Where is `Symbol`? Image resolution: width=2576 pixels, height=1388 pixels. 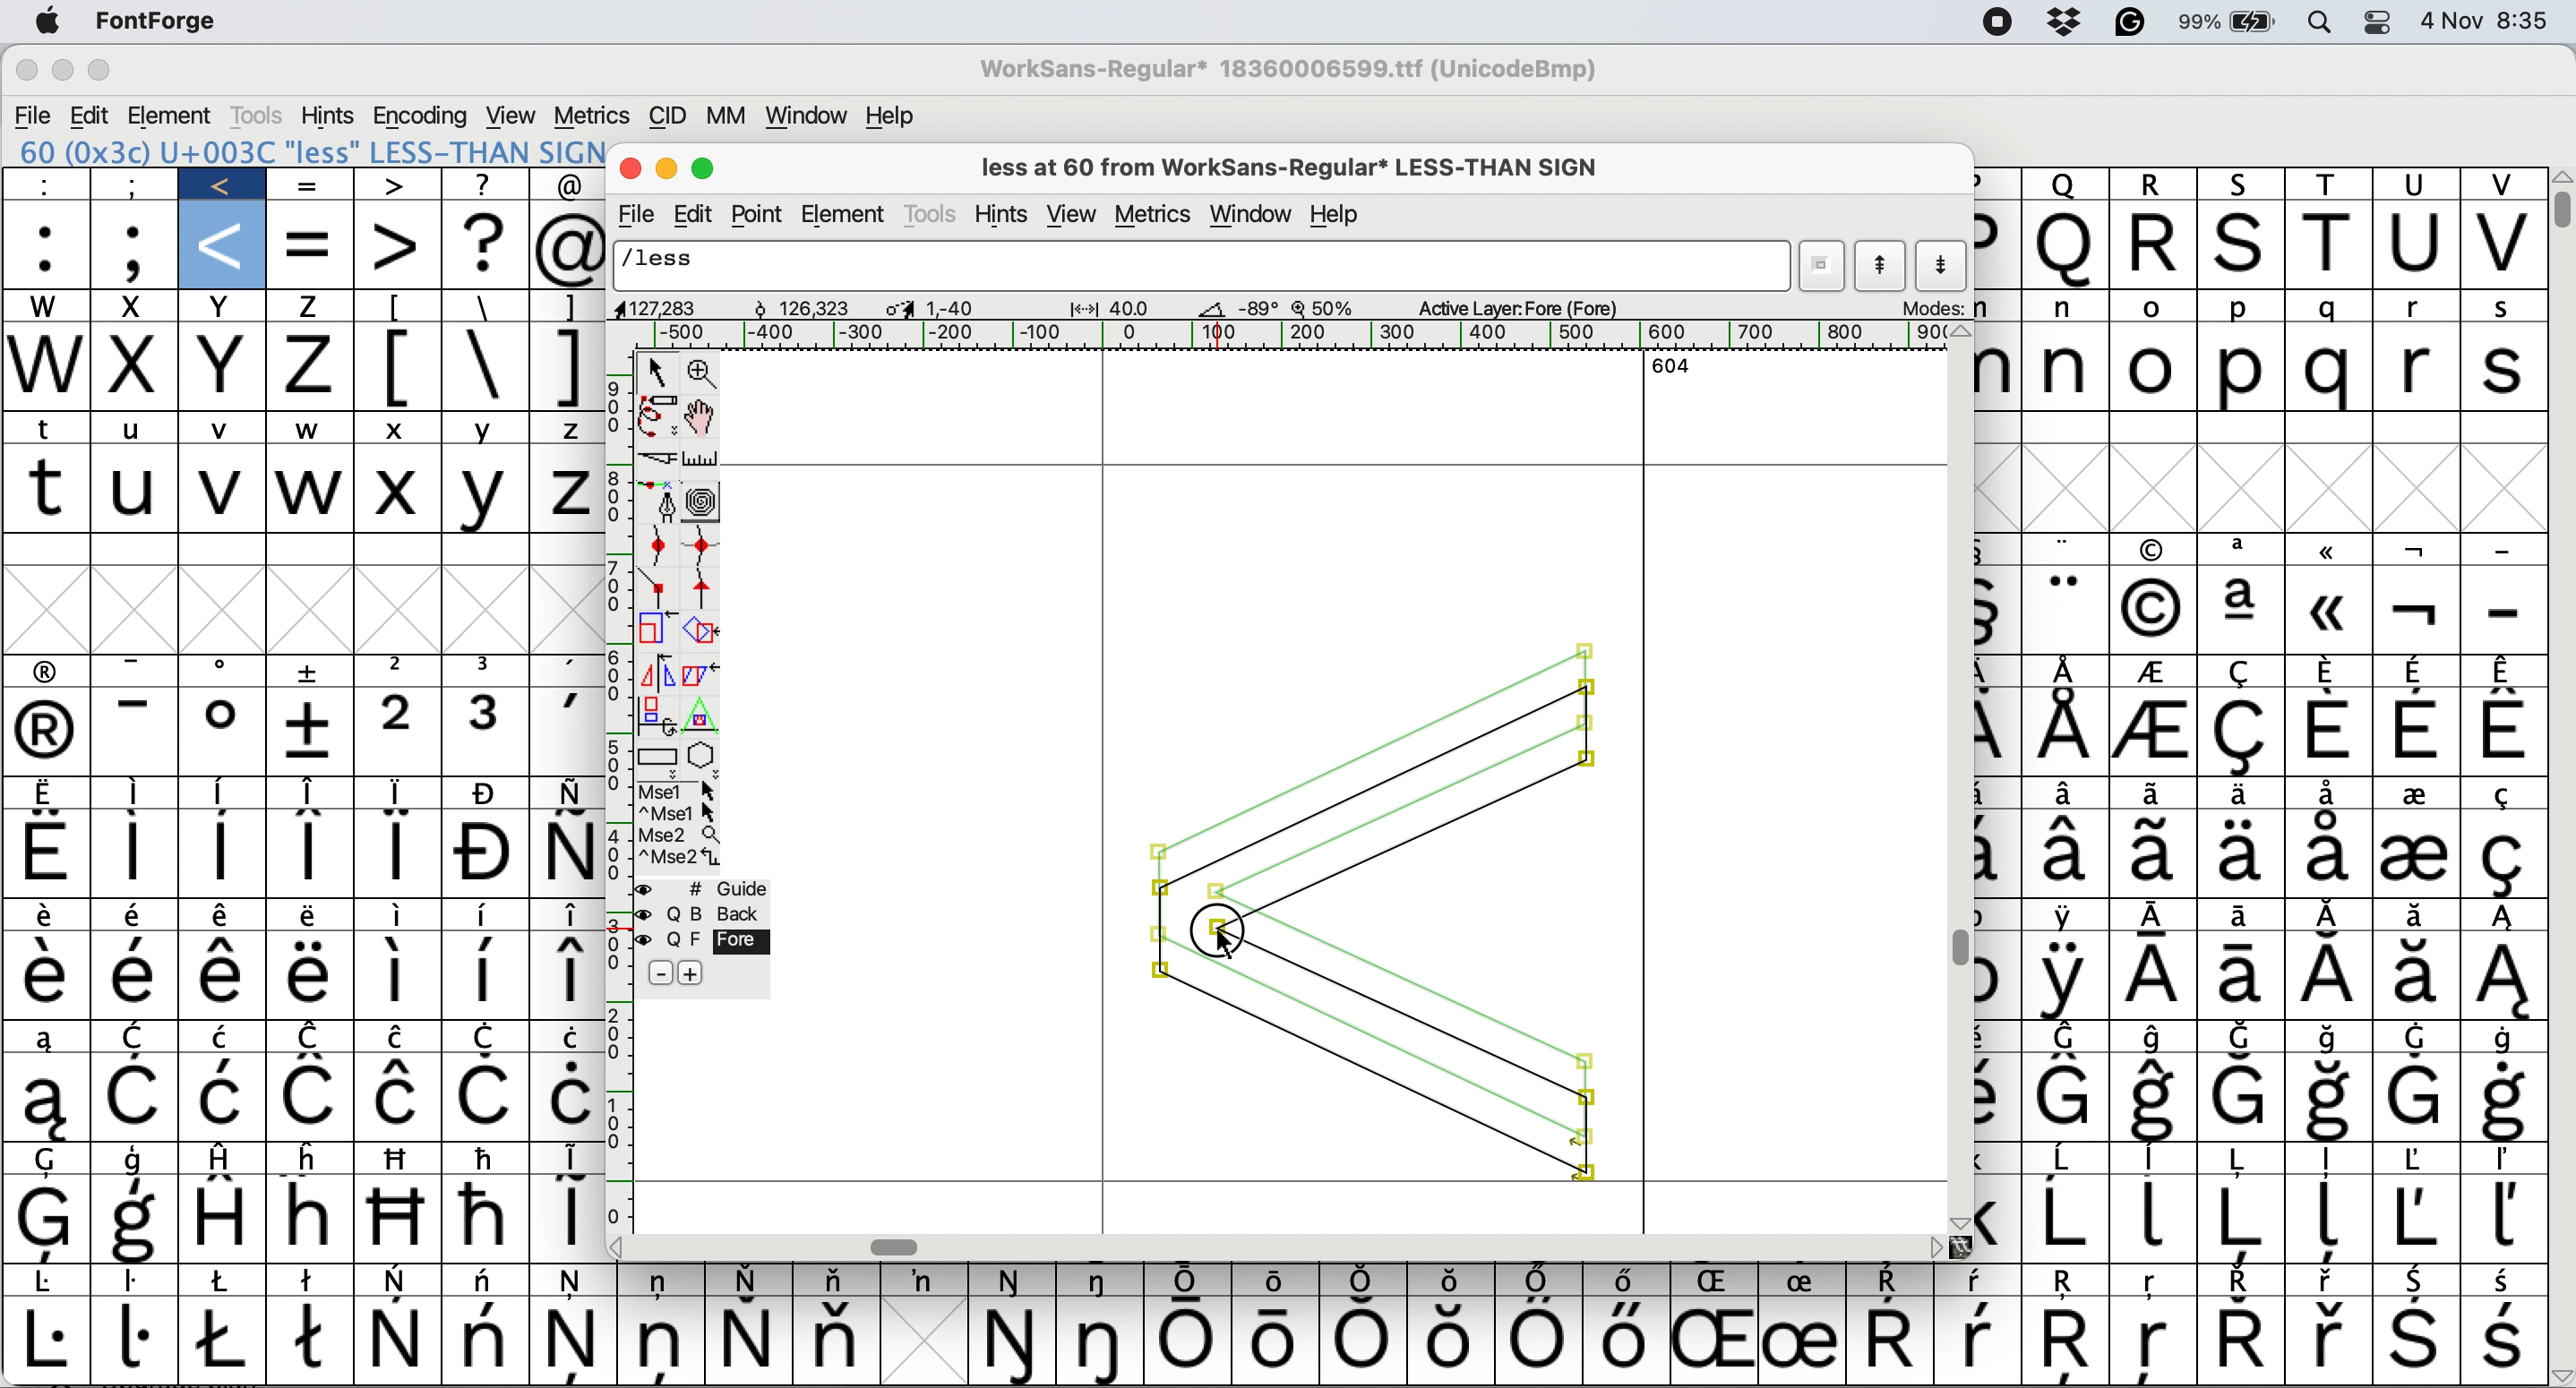 Symbol is located at coordinates (1107, 1282).